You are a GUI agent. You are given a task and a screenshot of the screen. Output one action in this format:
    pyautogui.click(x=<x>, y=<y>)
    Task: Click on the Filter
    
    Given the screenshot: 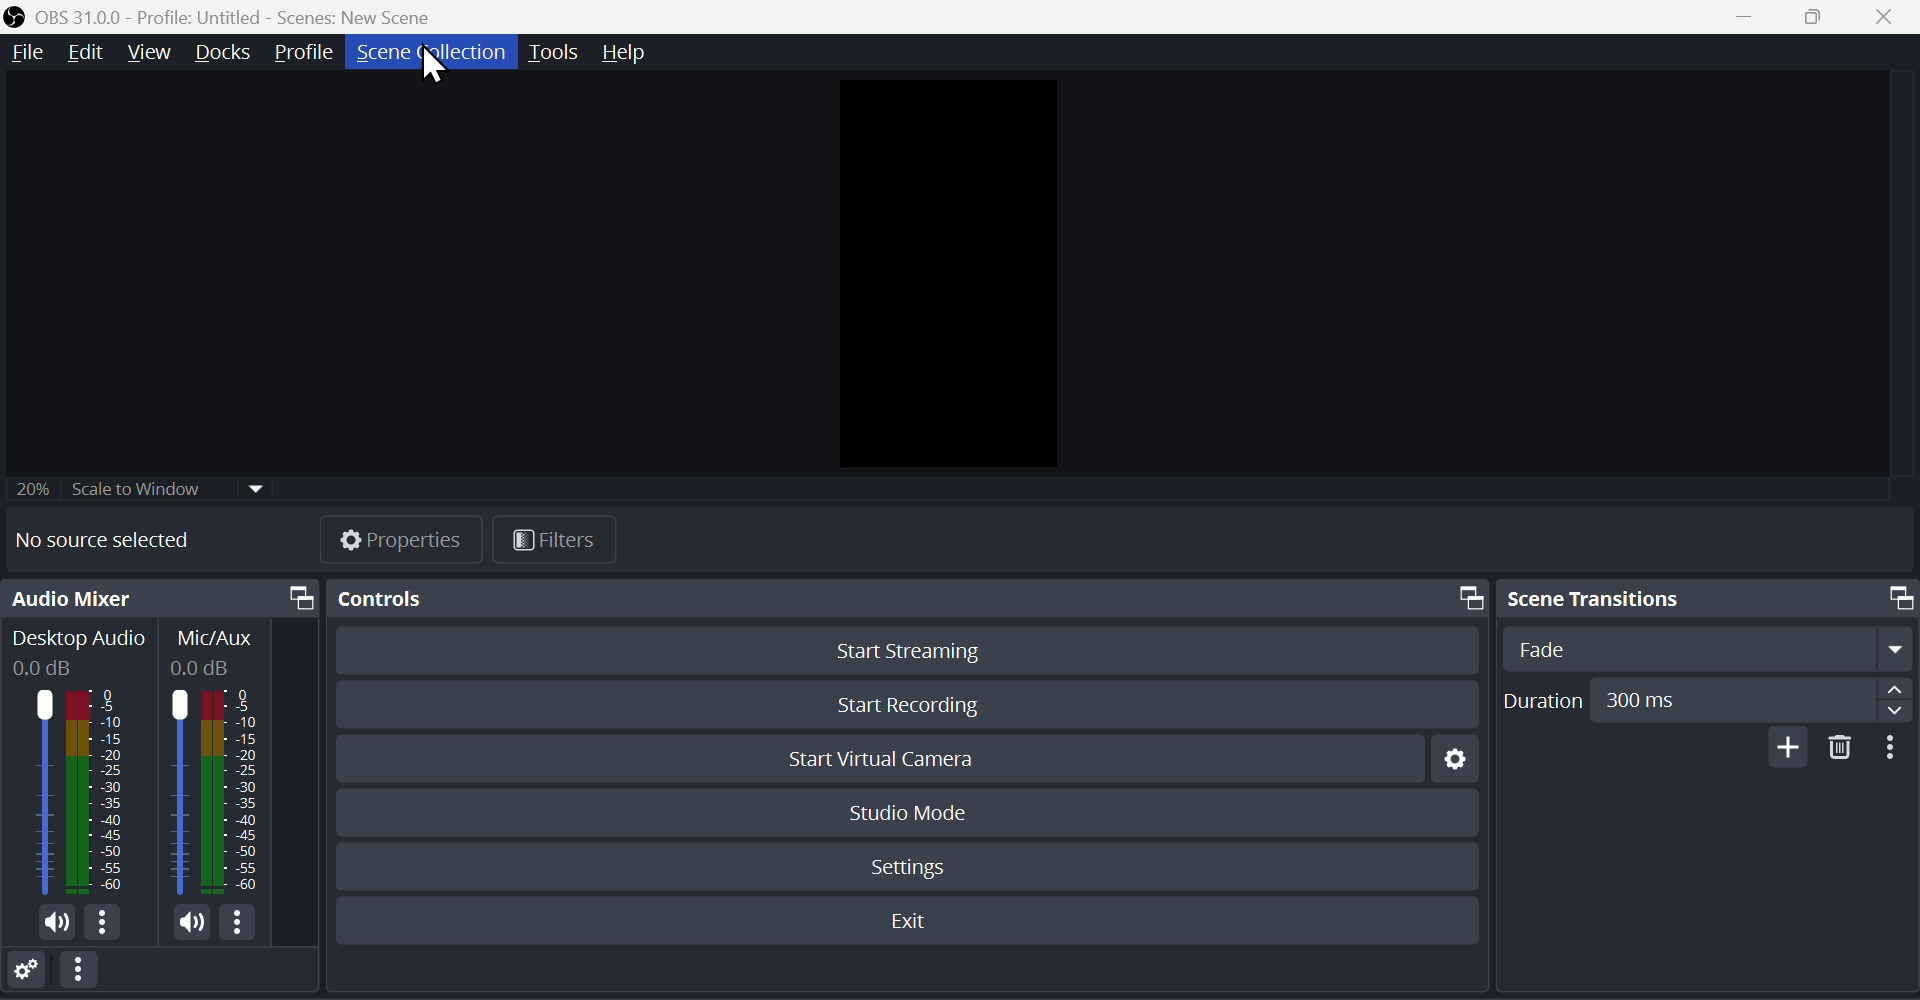 What is the action you would take?
    pyautogui.click(x=556, y=540)
    